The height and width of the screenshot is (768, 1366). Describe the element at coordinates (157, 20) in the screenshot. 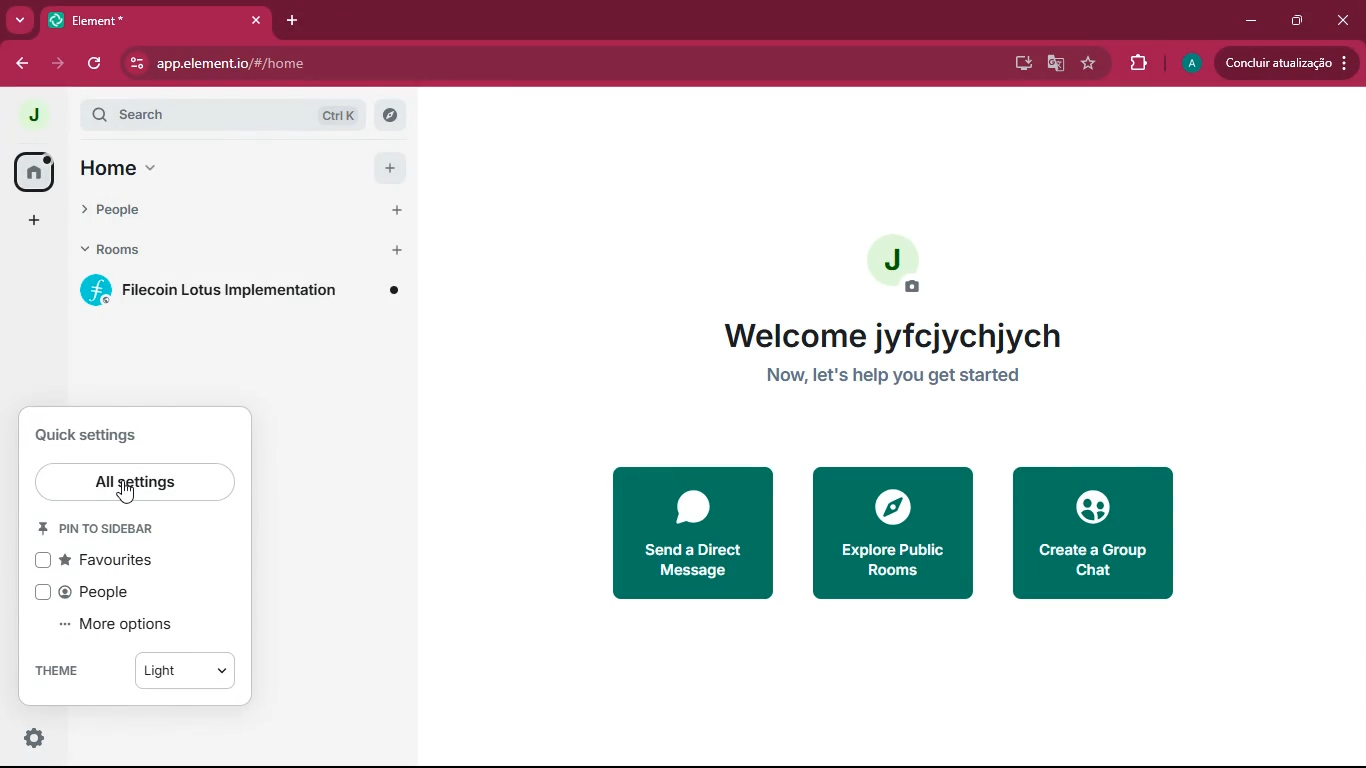

I see `element` at that location.